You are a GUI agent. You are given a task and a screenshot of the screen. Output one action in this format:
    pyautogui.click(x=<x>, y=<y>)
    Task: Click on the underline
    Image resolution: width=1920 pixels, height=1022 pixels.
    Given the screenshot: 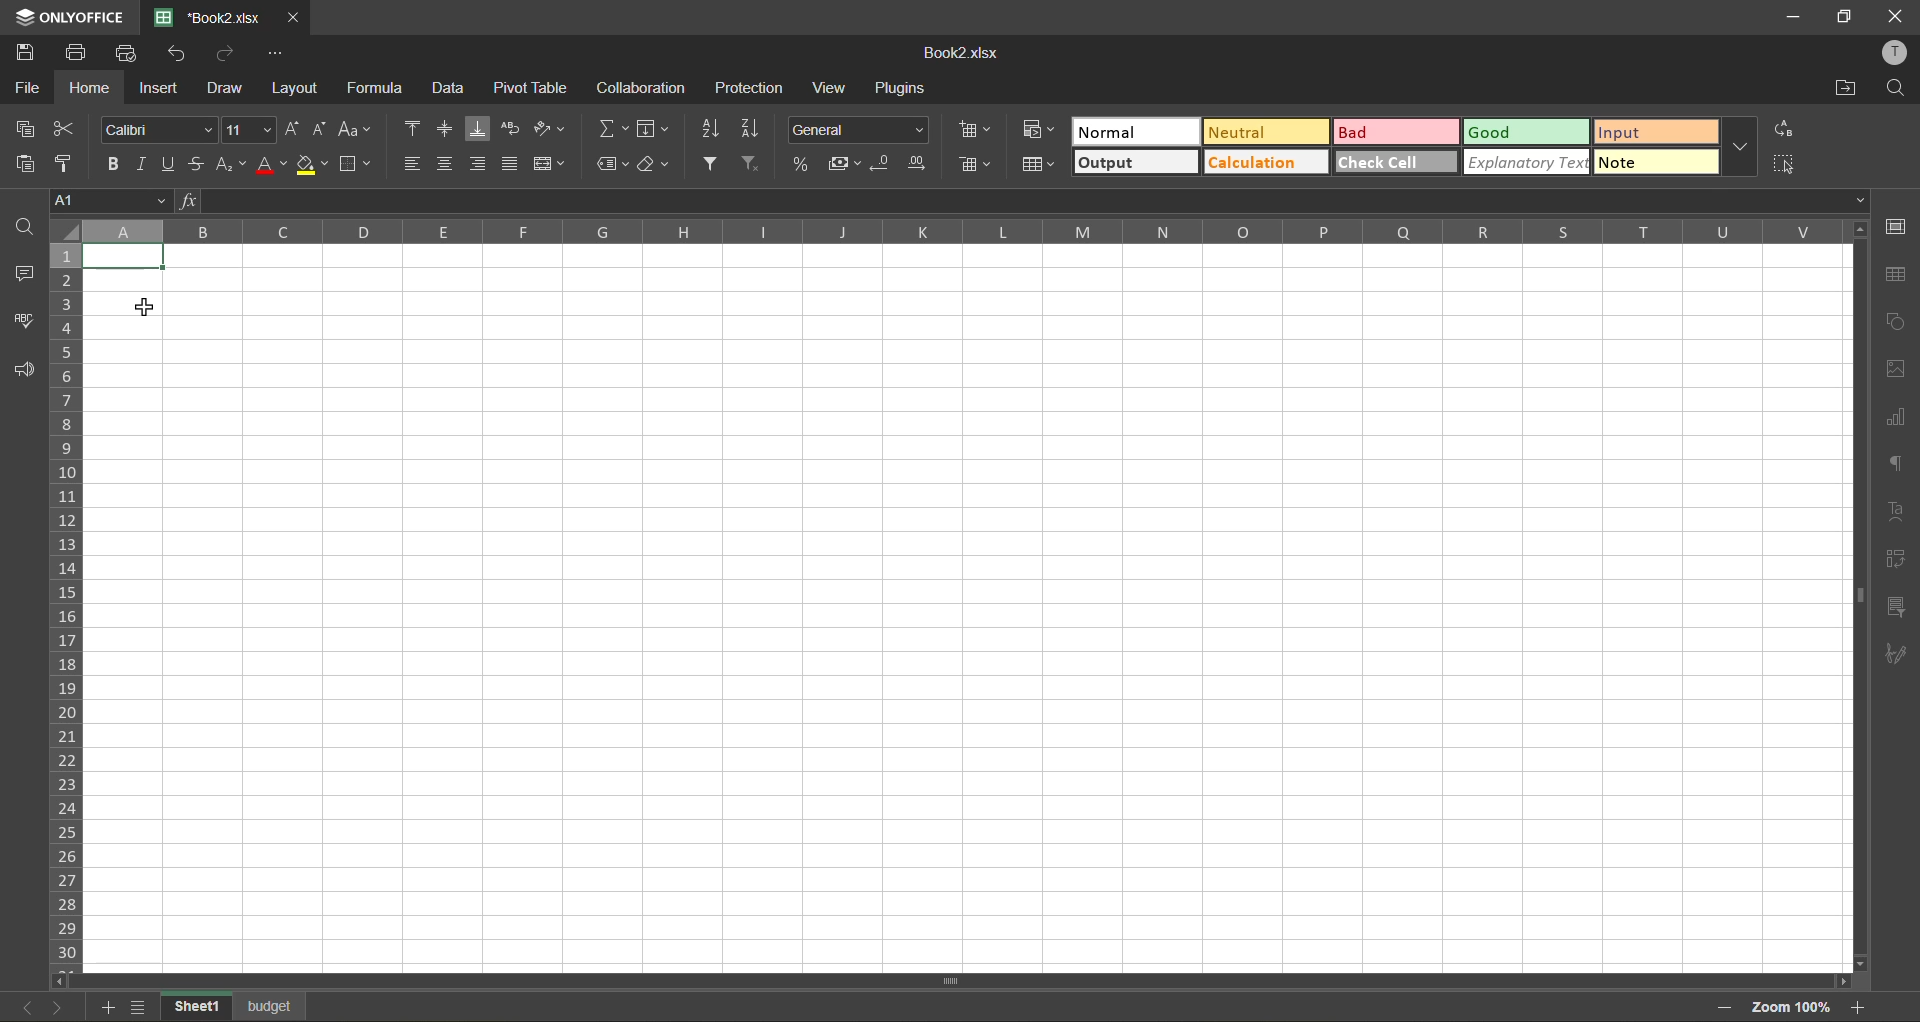 What is the action you would take?
    pyautogui.click(x=172, y=166)
    